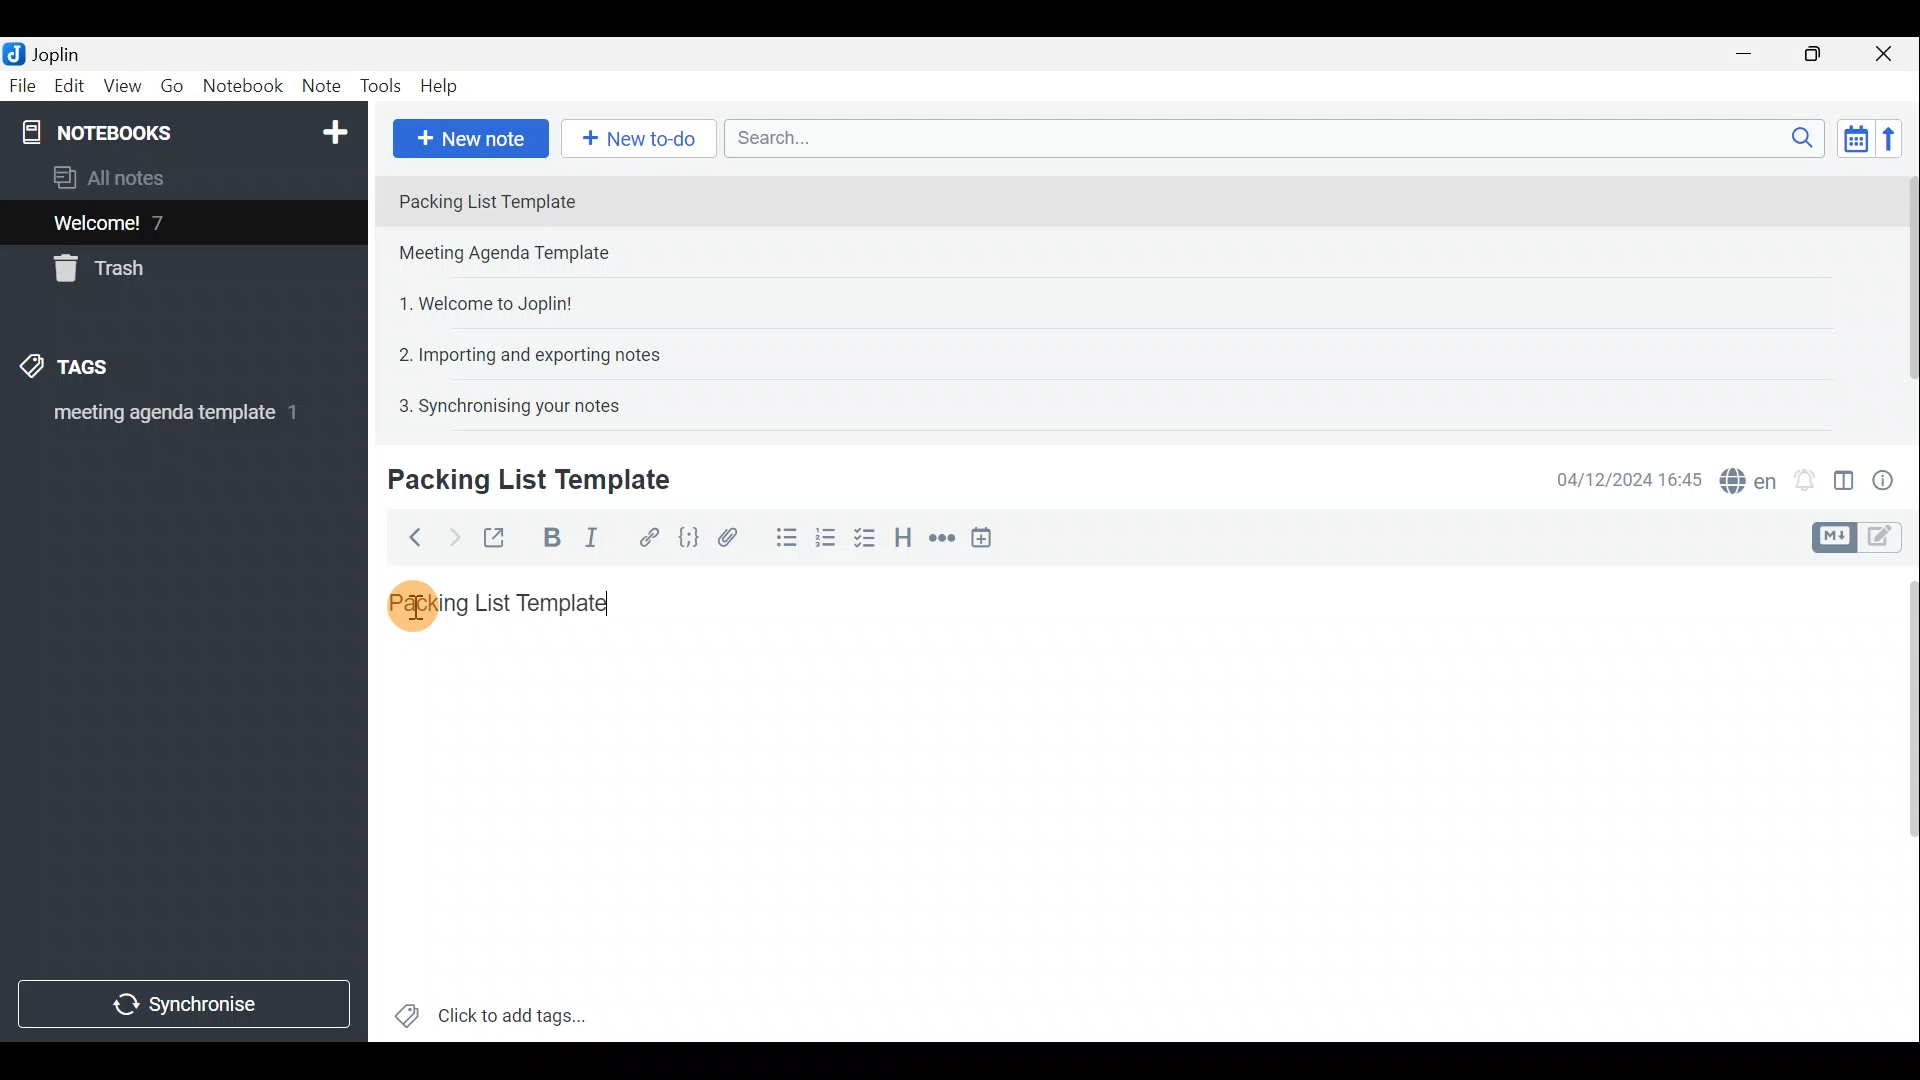  I want to click on Note 2, so click(524, 255).